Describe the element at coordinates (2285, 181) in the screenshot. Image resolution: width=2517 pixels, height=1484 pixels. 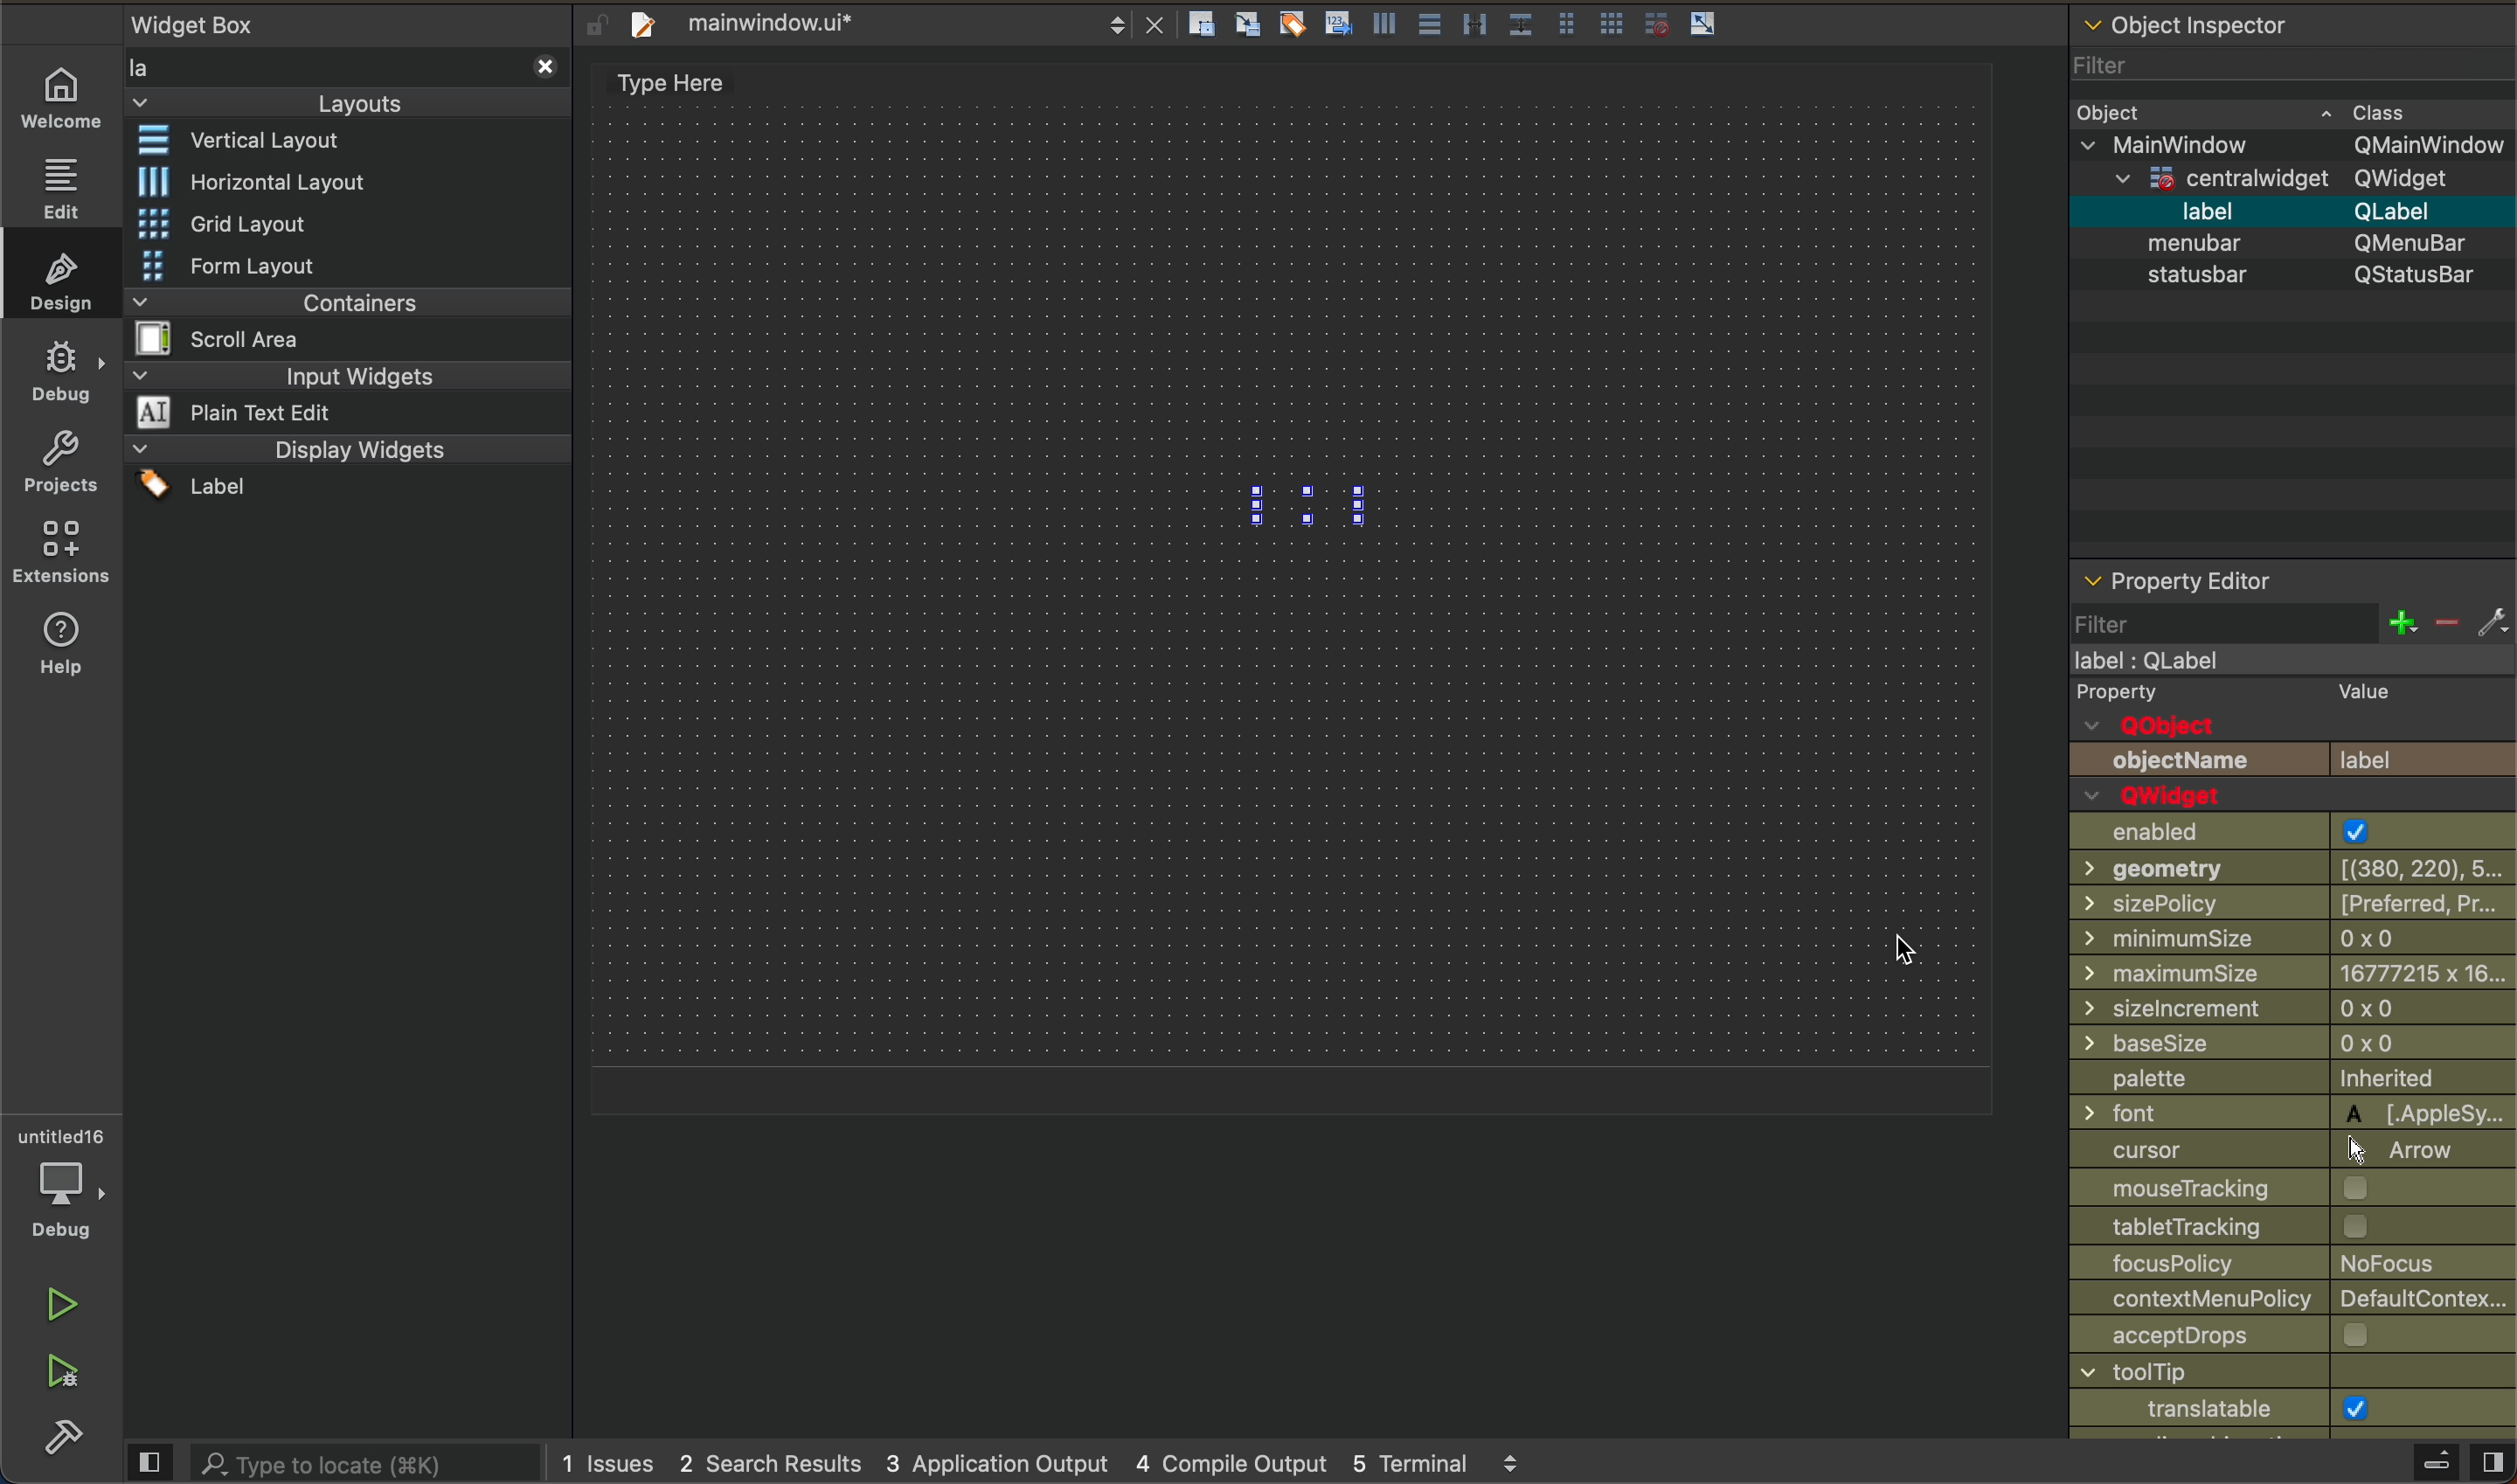
I see `qwidget` at that location.